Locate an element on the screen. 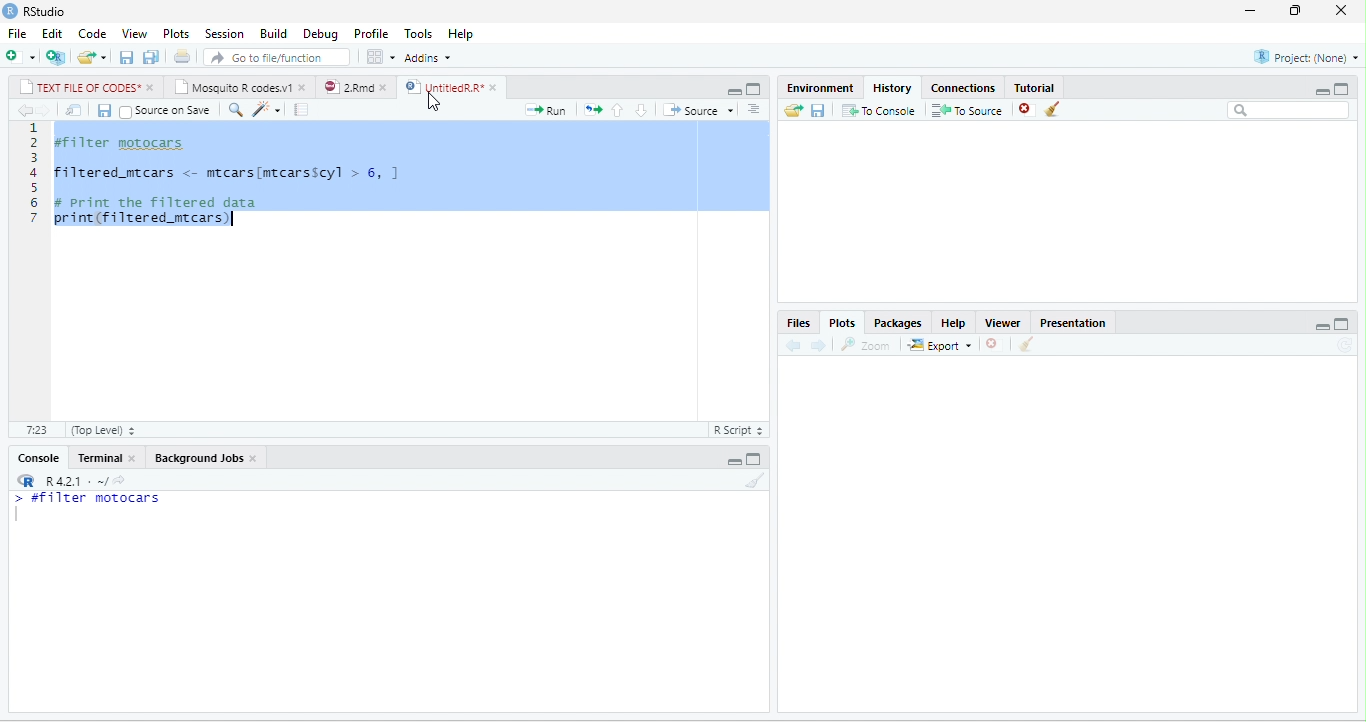 This screenshot has height=722, width=1366. close is located at coordinates (134, 457).